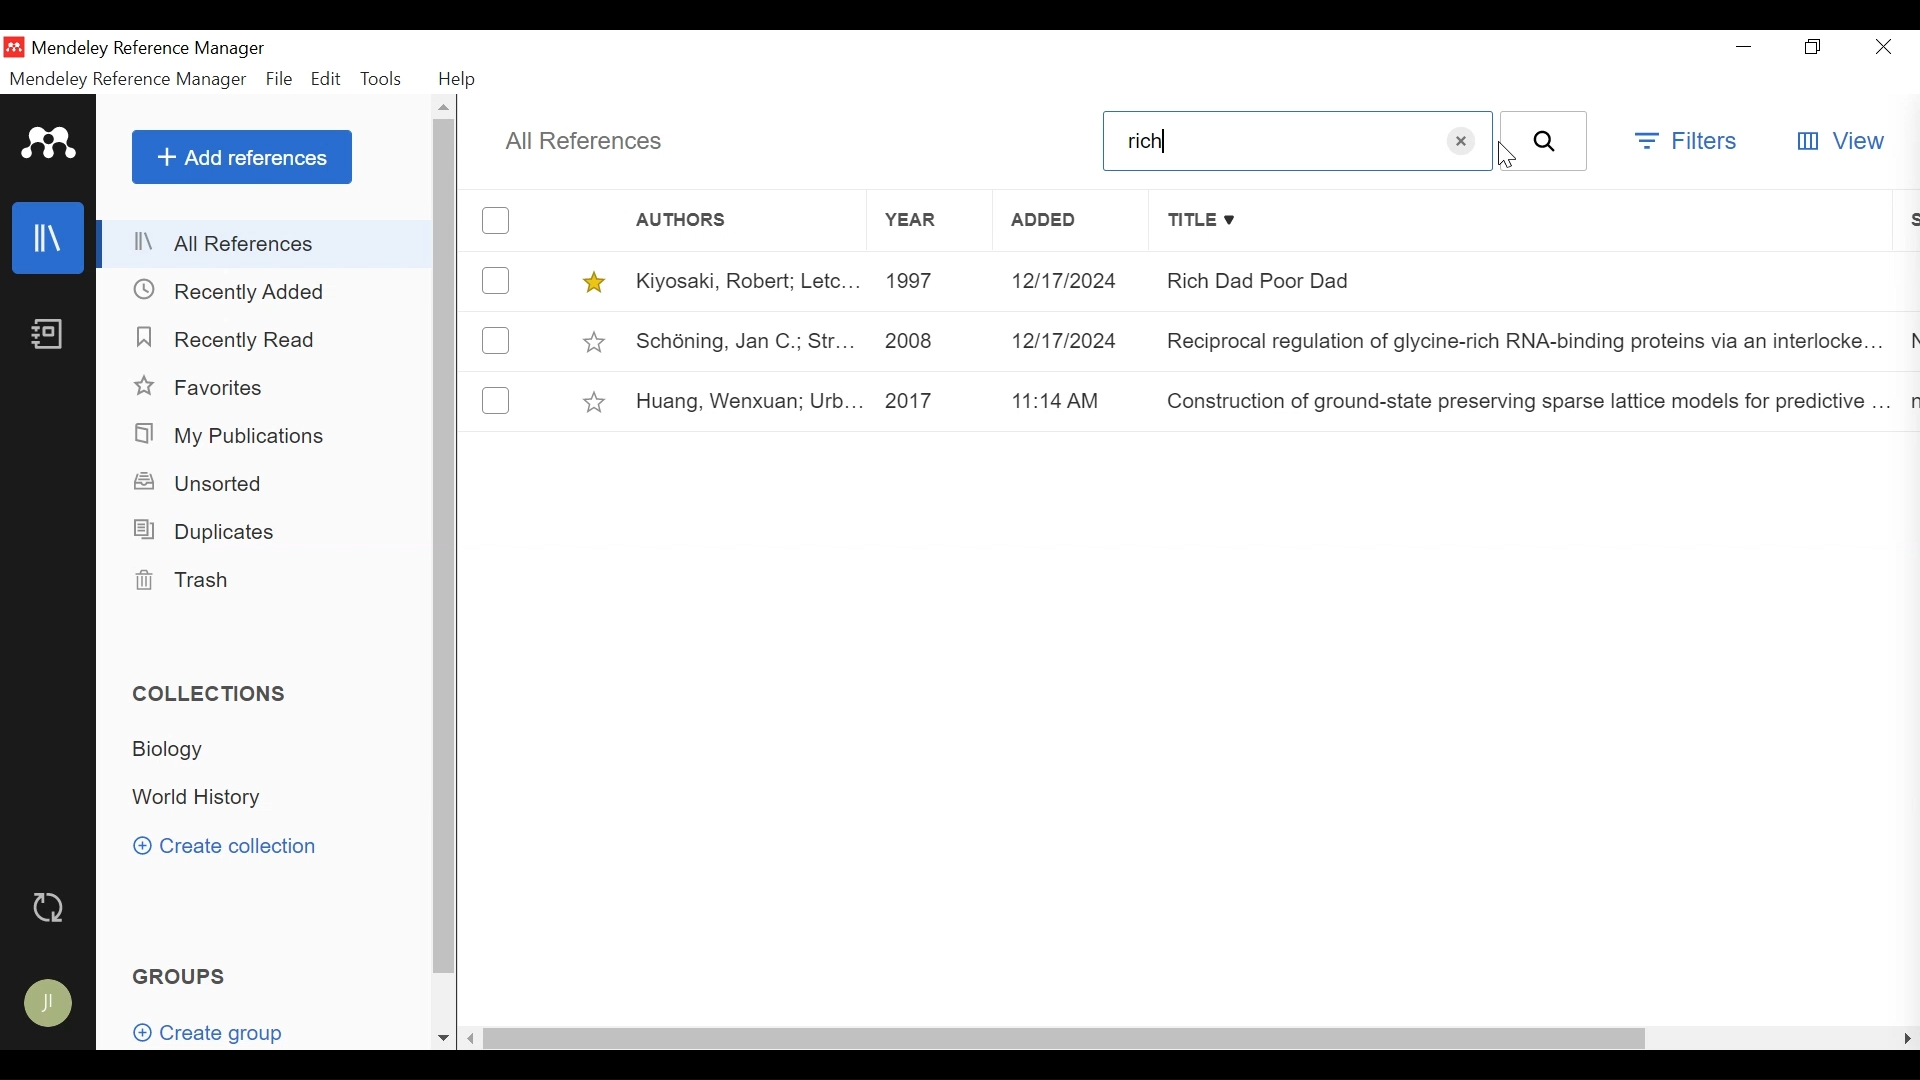  What do you see at coordinates (1071, 222) in the screenshot?
I see `Added` at bounding box center [1071, 222].